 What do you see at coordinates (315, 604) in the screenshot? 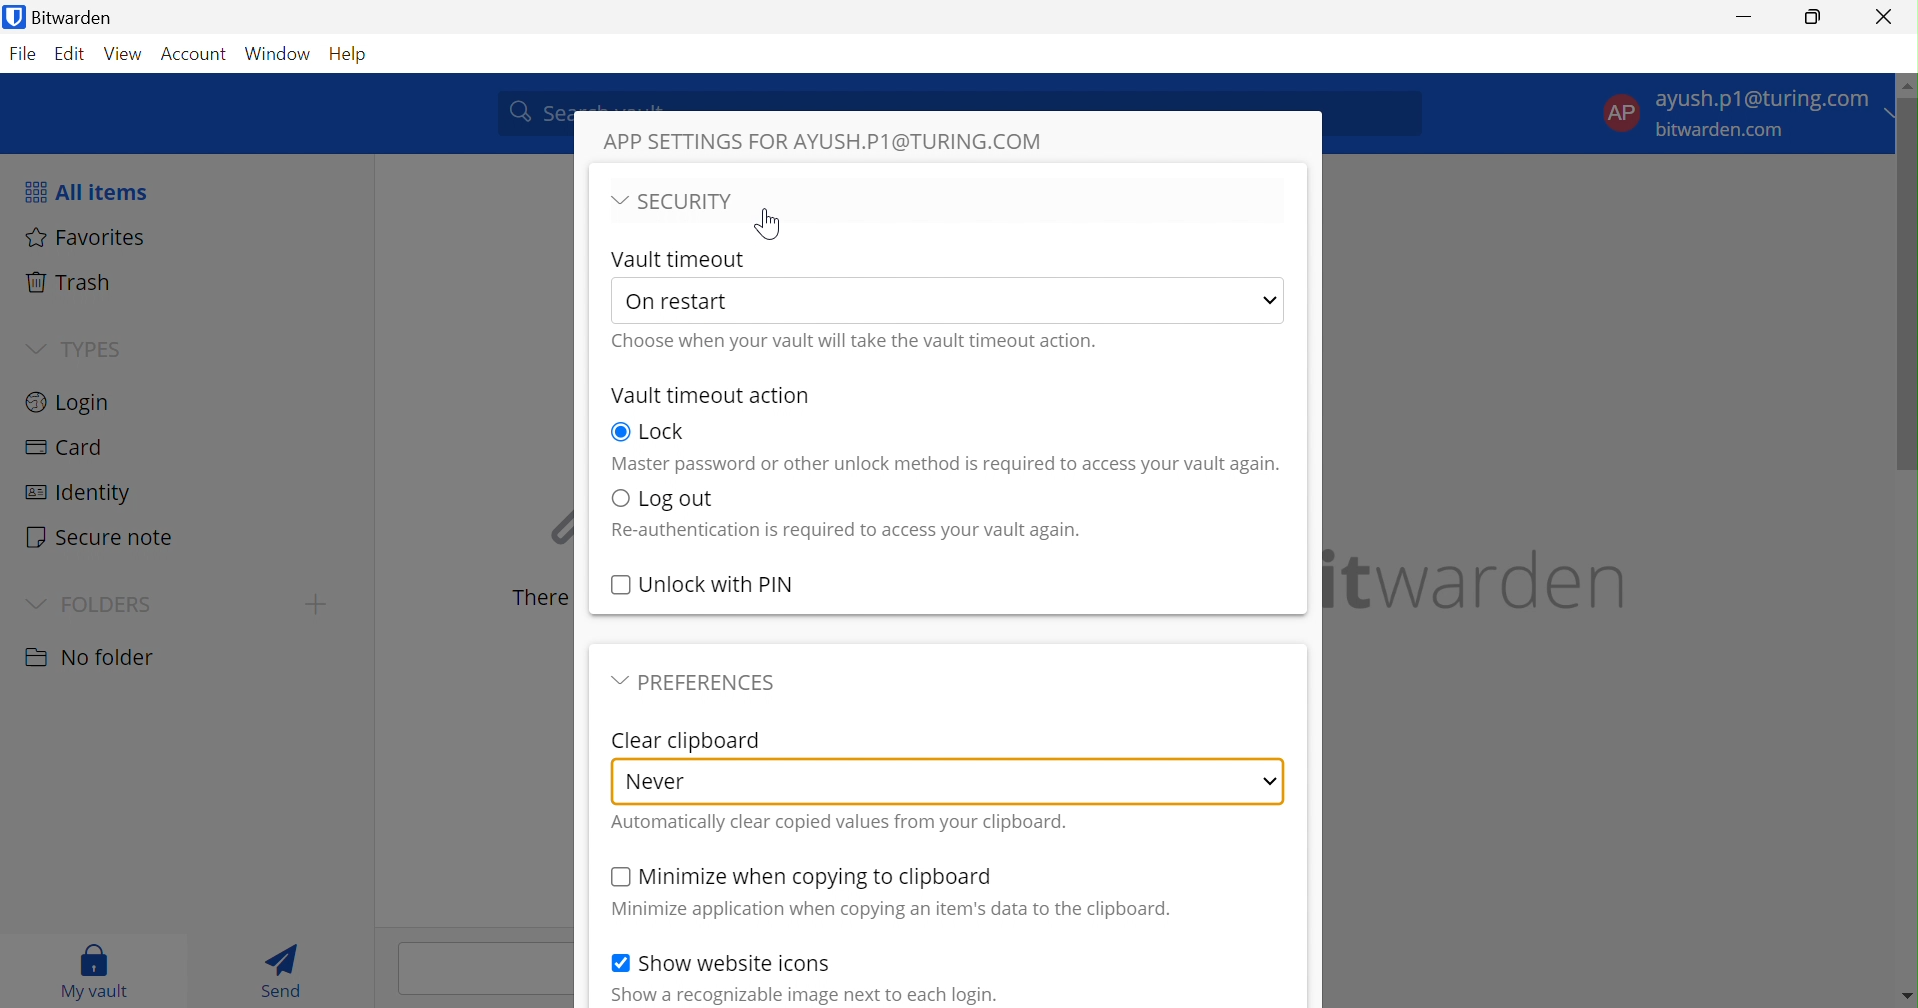
I see `create folder` at bounding box center [315, 604].